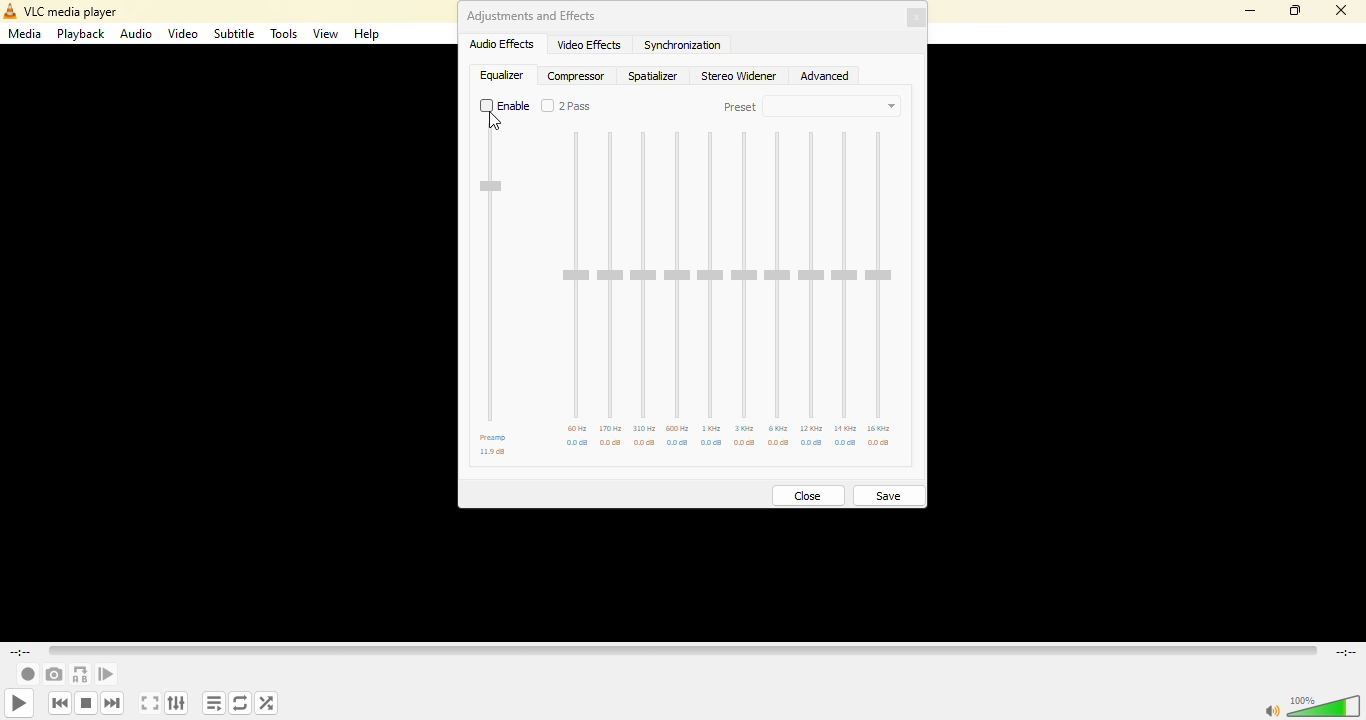 The width and height of the screenshot is (1366, 720). Describe the element at coordinates (149, 704) in the screenshot. I see `toggle the video in fullscreen` at that location.